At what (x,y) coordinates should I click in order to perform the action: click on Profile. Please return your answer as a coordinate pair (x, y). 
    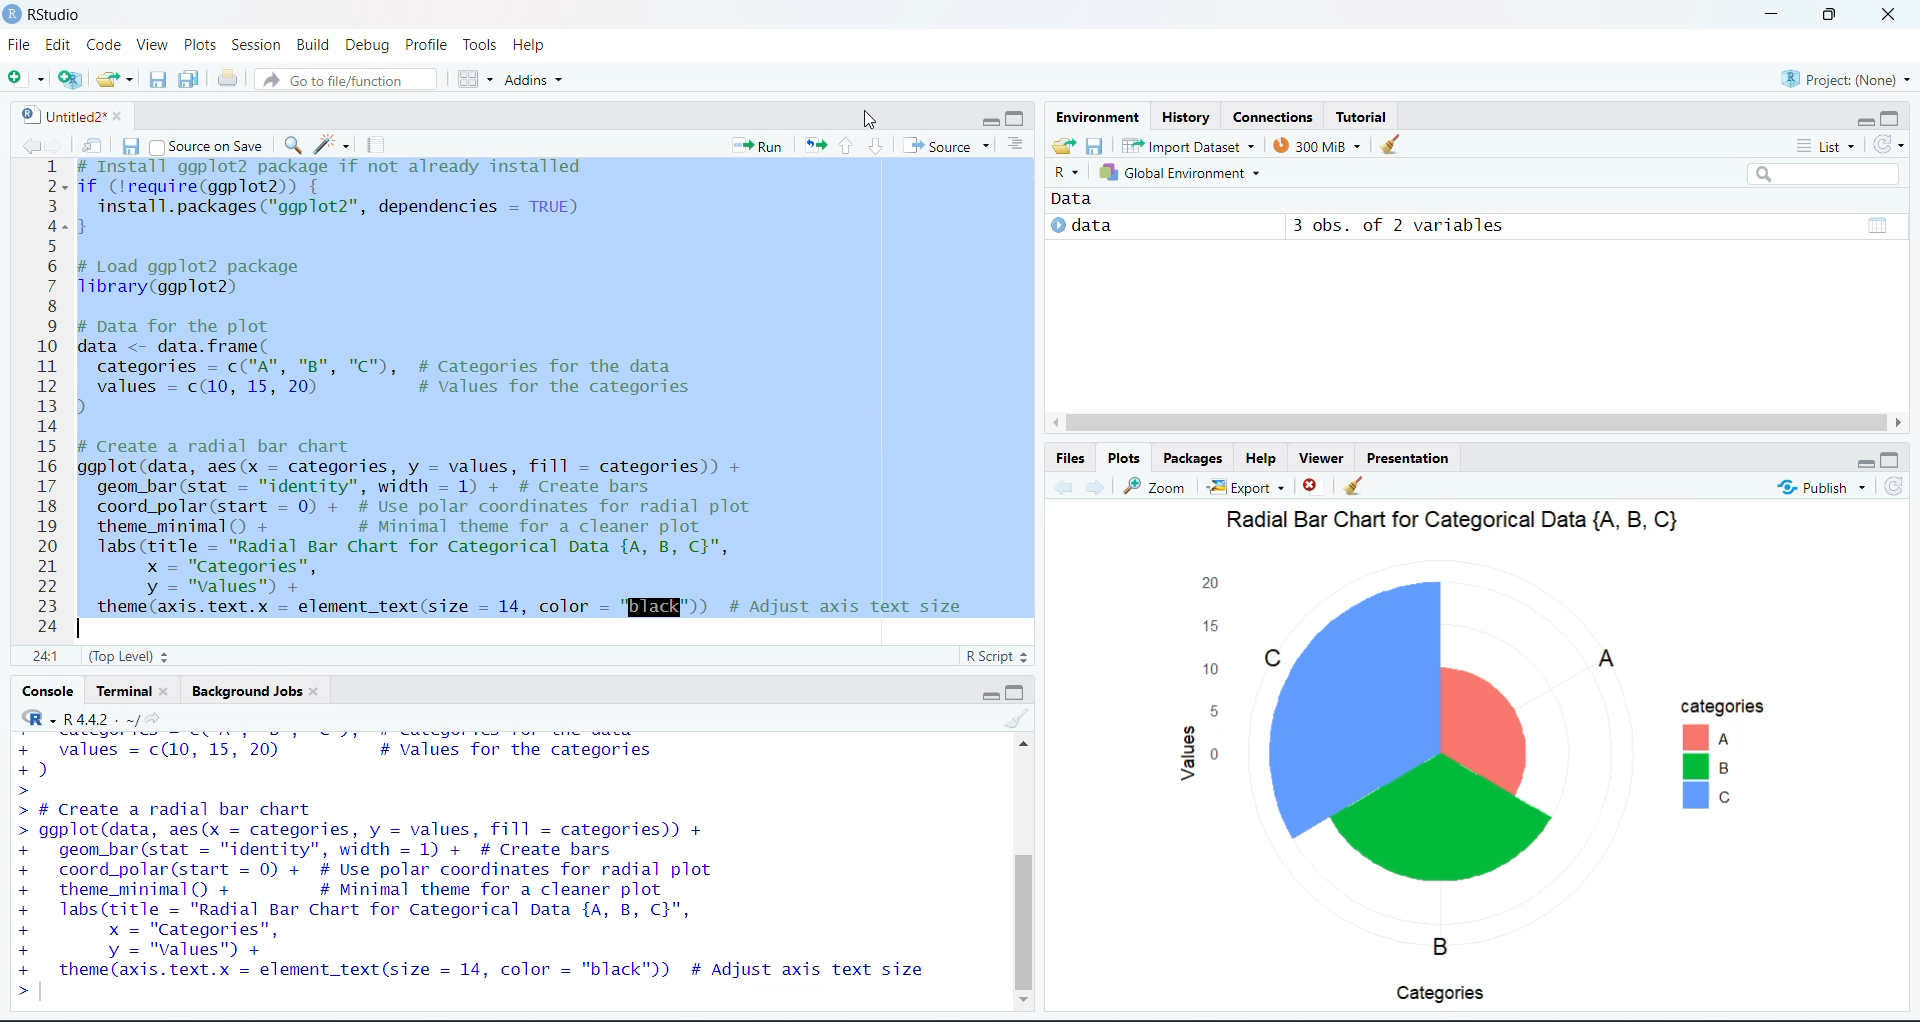
    Looking at the image, I should click on (427, 47).